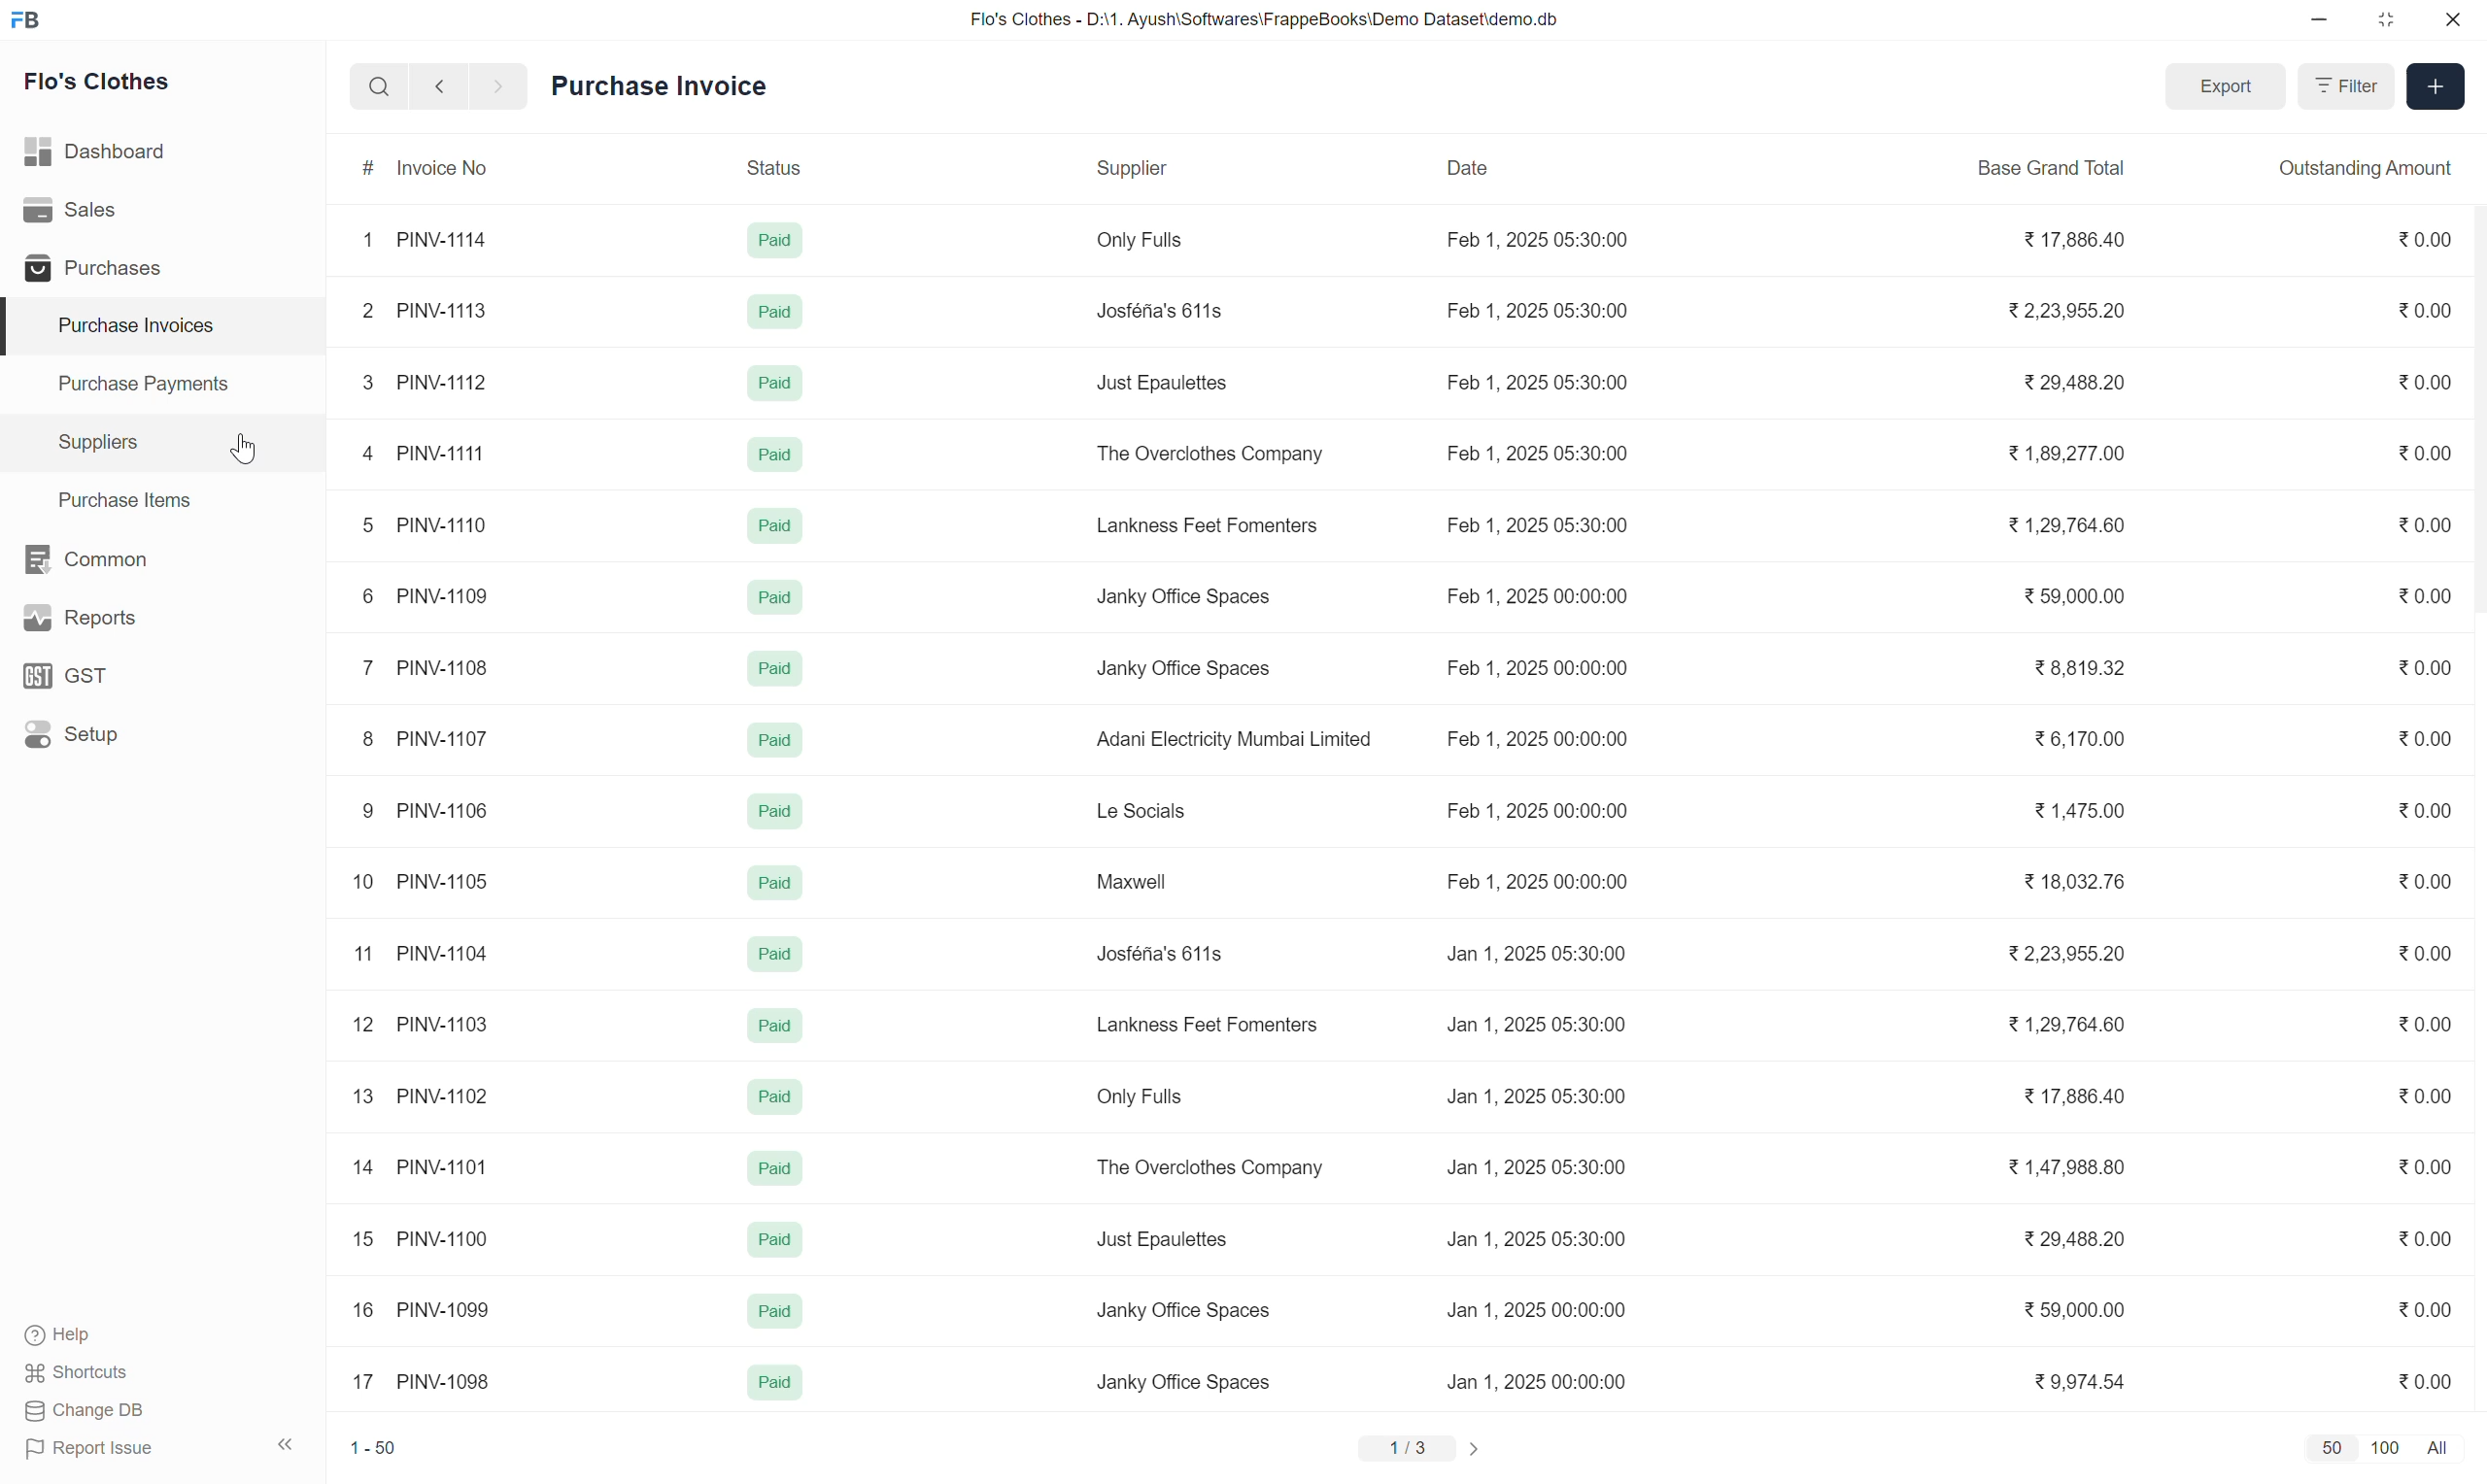  I want to click on 0.00, so click(2424, 812).